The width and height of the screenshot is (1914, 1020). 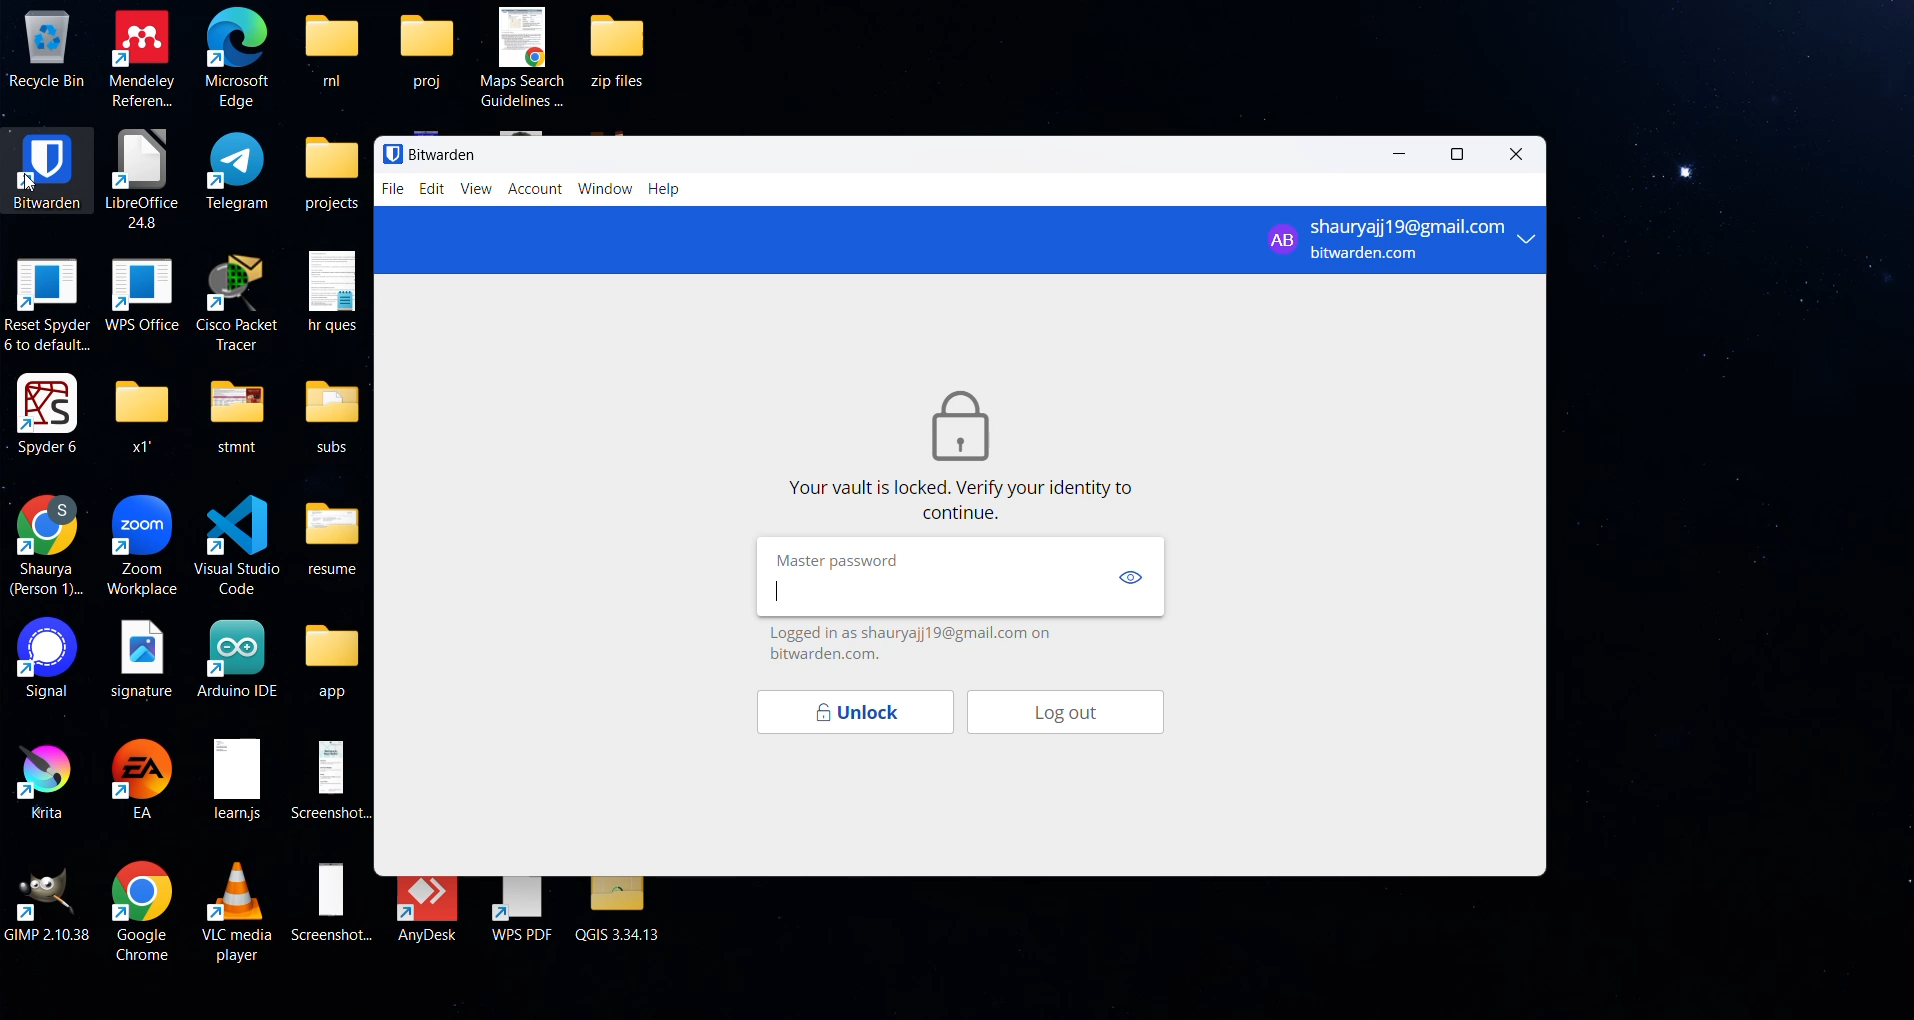 I want to click on projects, so click(x=332, y=173).